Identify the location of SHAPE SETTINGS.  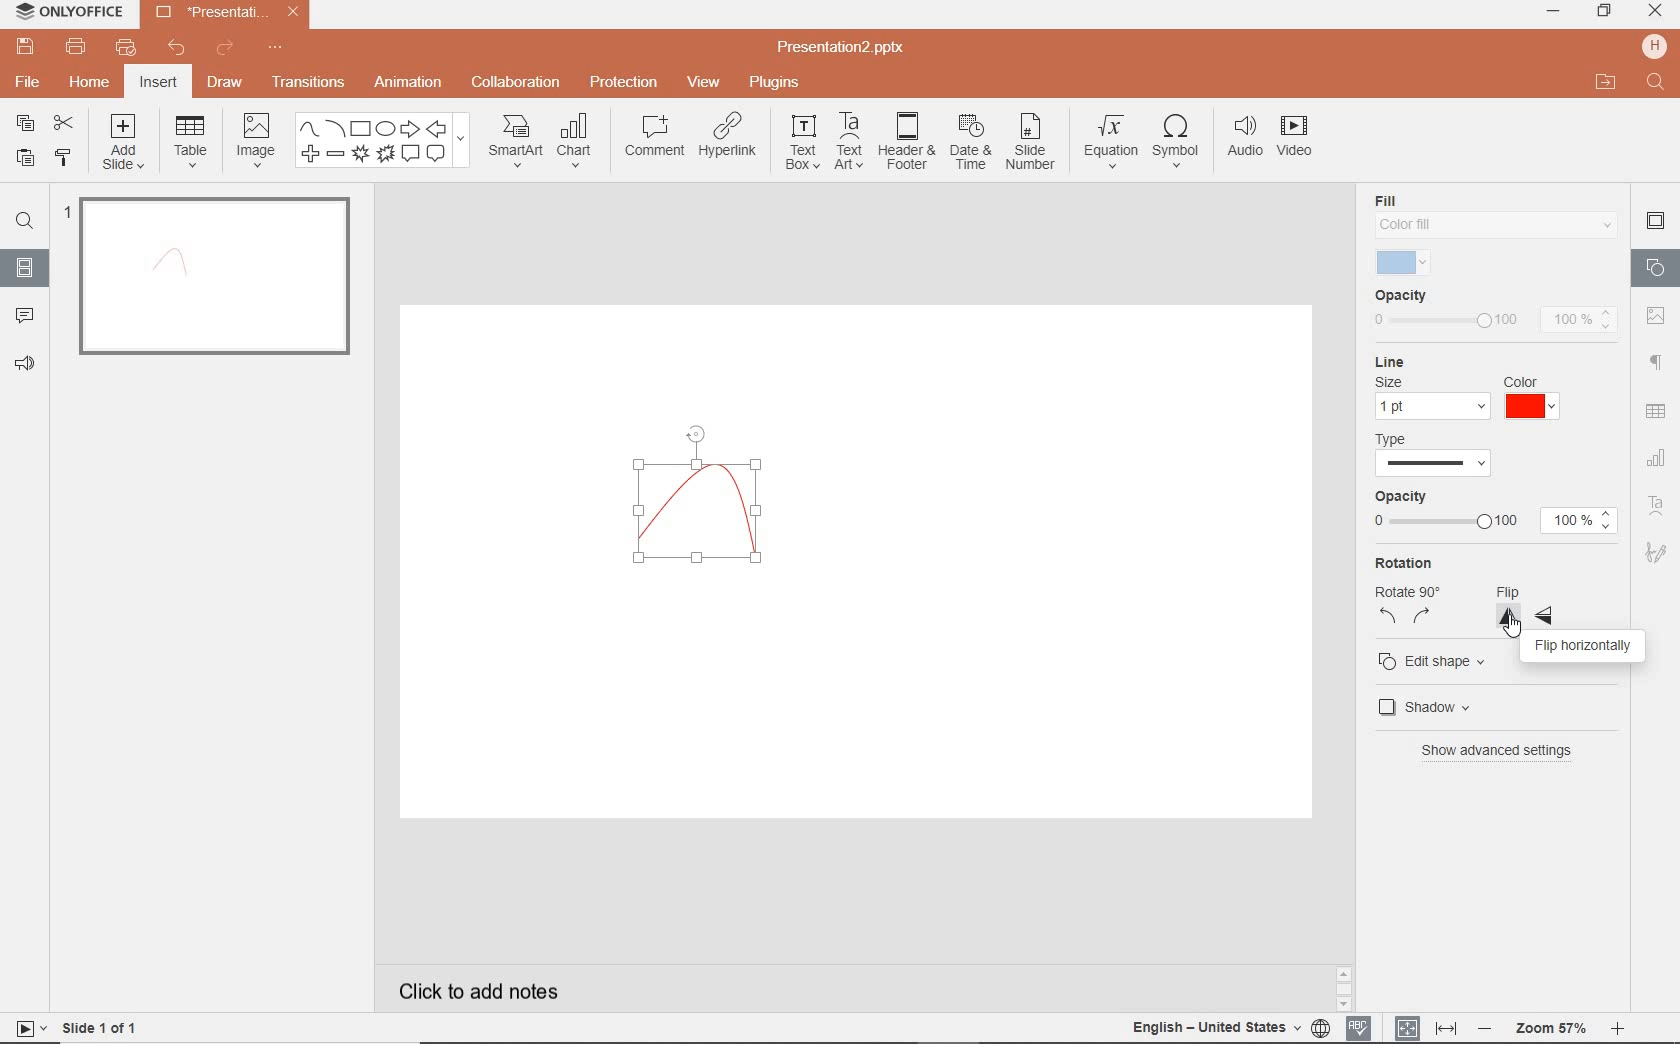
(1657, 268).